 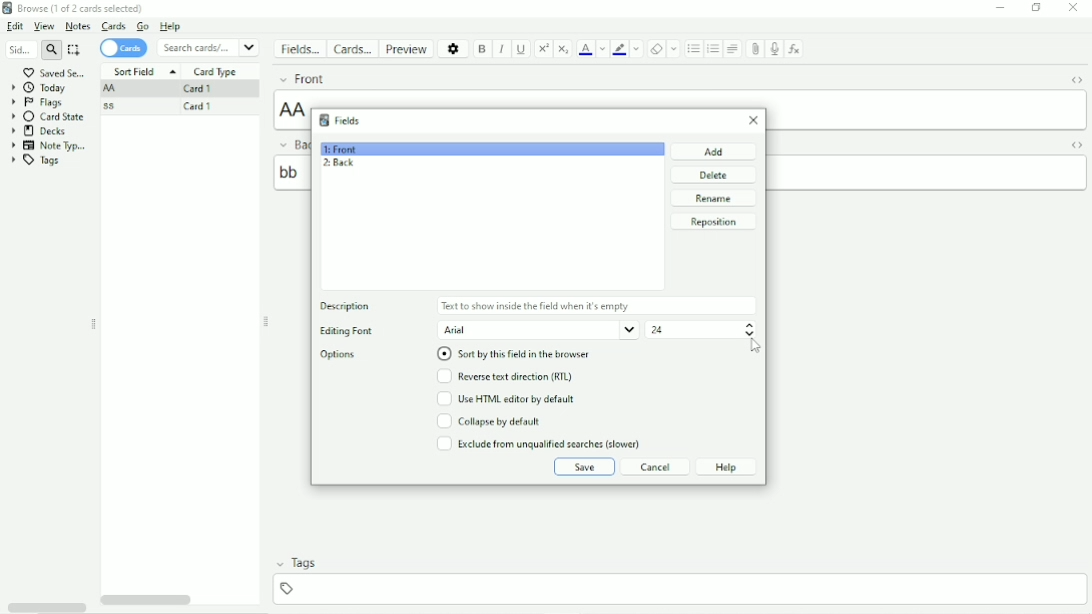 What do you see at coordinates (77, 26) in the screenshot?
I see `Notes` at bounding box center [77, 26].